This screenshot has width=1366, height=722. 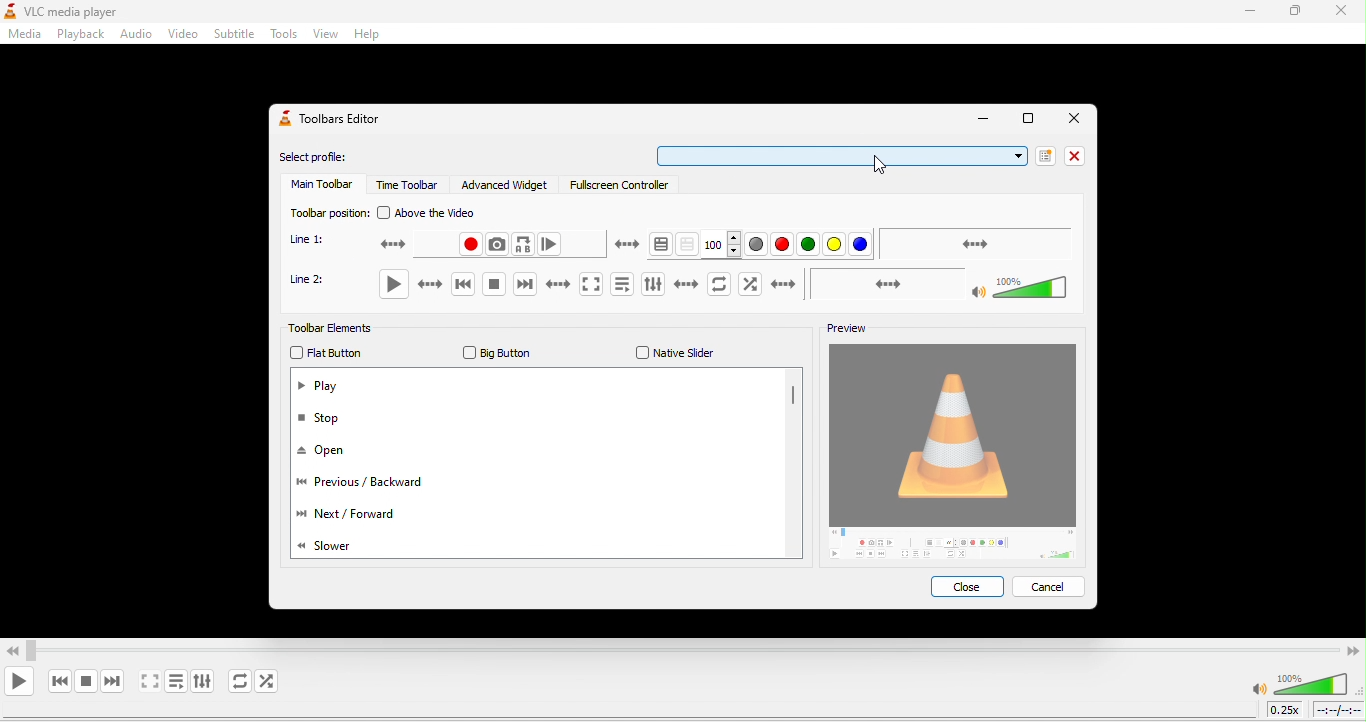 What do you see at coordinates (333, 423) in the screenshot?
I see `stop` at bounding box center [333, 423].